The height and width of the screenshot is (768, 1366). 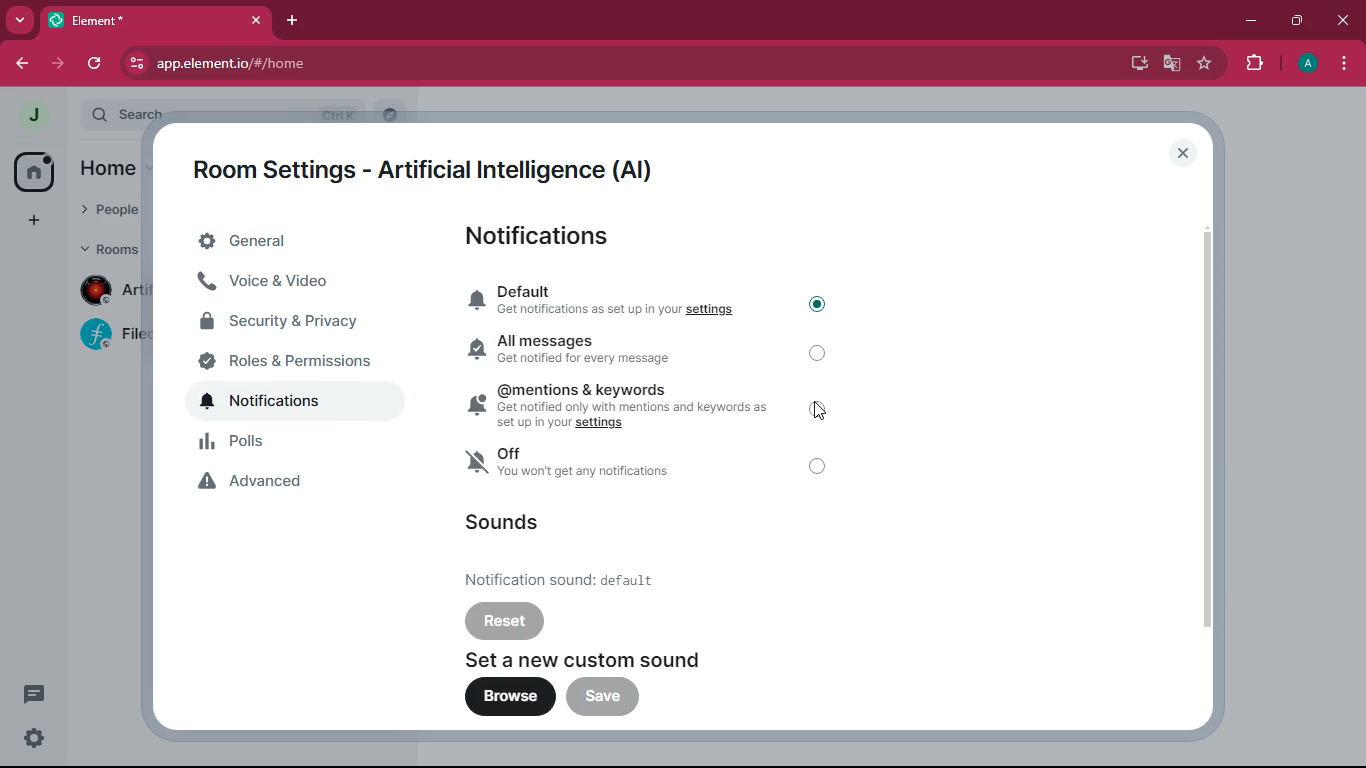 What do you see at coordinates (301, 444) in the screenshot?
I see `polls` at bounding box center [301, 444].